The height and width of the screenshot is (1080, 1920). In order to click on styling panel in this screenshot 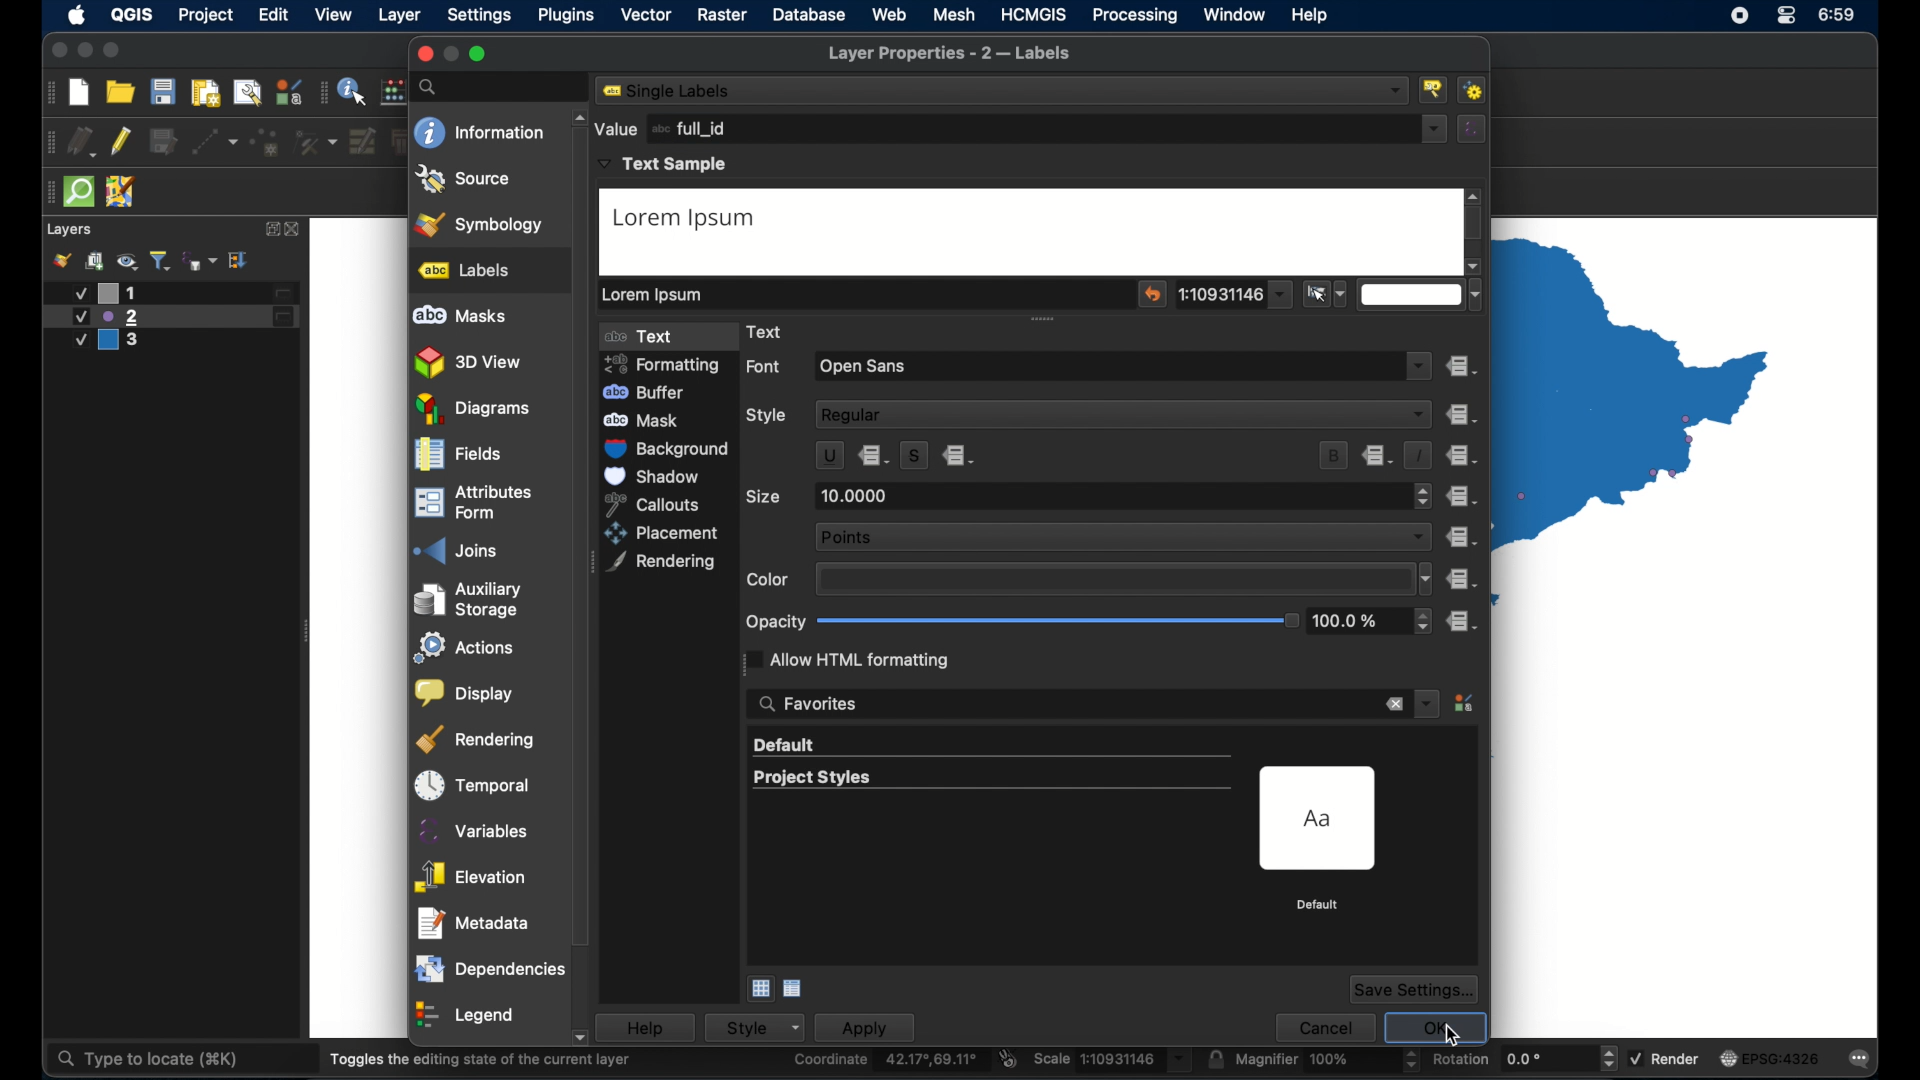, I will do `click(61, 260)`.